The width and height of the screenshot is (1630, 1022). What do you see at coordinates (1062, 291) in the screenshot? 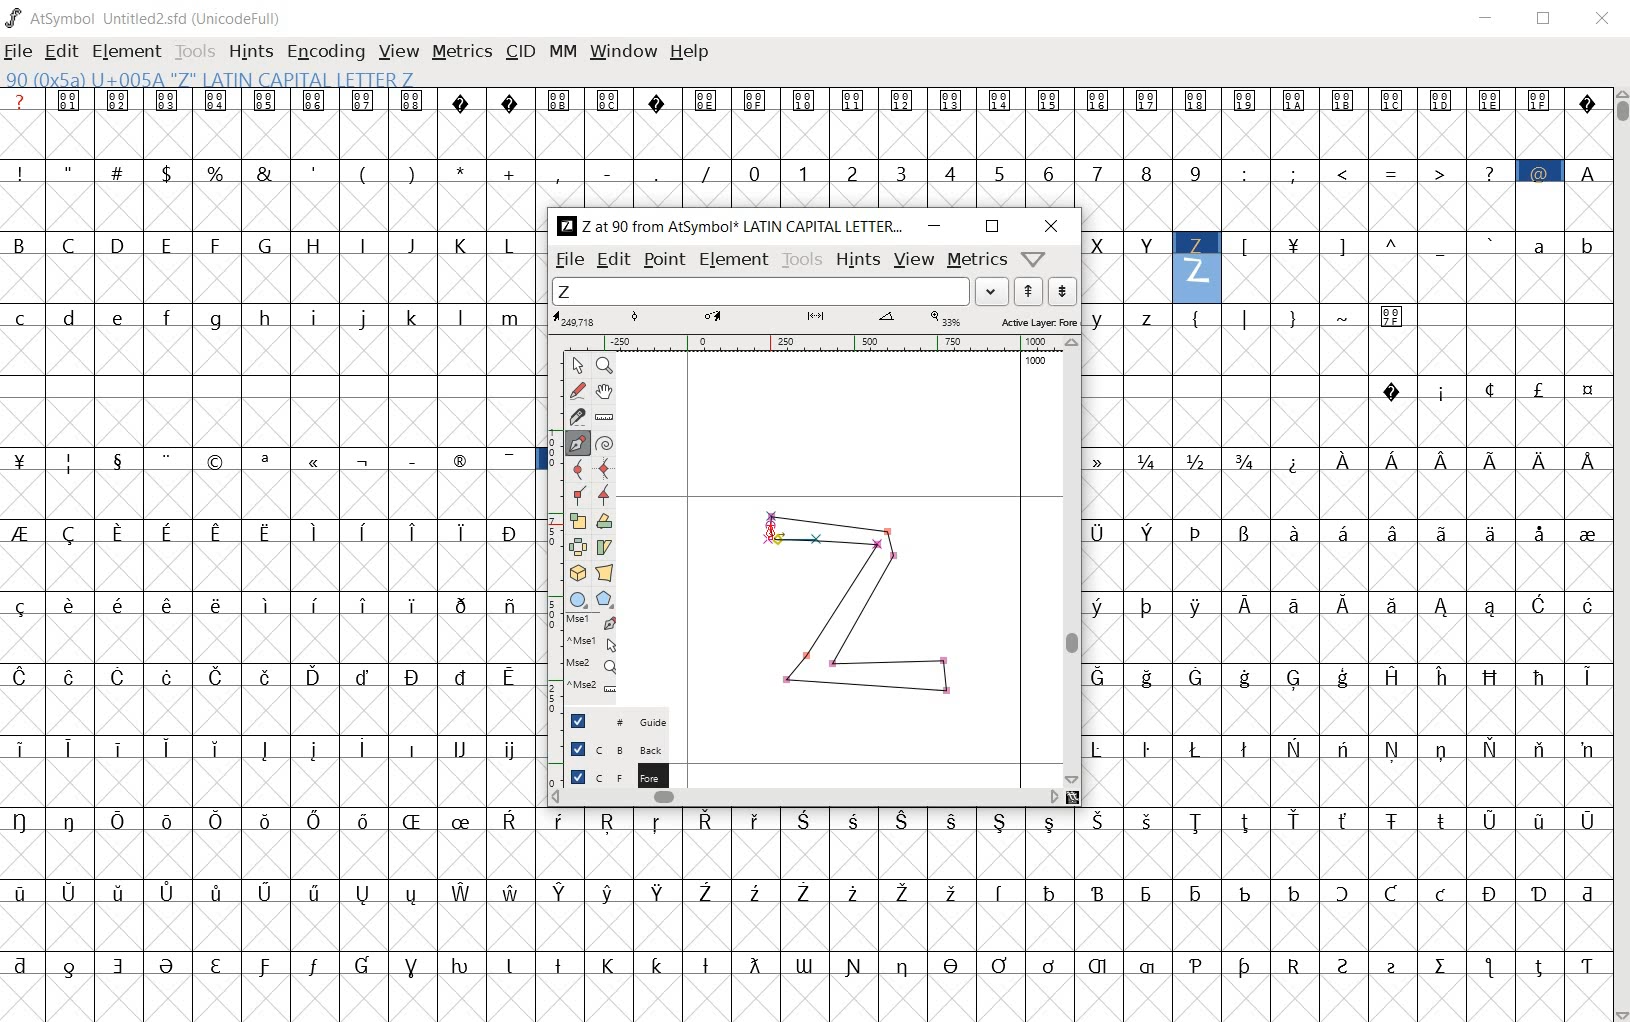
I see `show the previous word on the list` at bounding box center [1062, 291].